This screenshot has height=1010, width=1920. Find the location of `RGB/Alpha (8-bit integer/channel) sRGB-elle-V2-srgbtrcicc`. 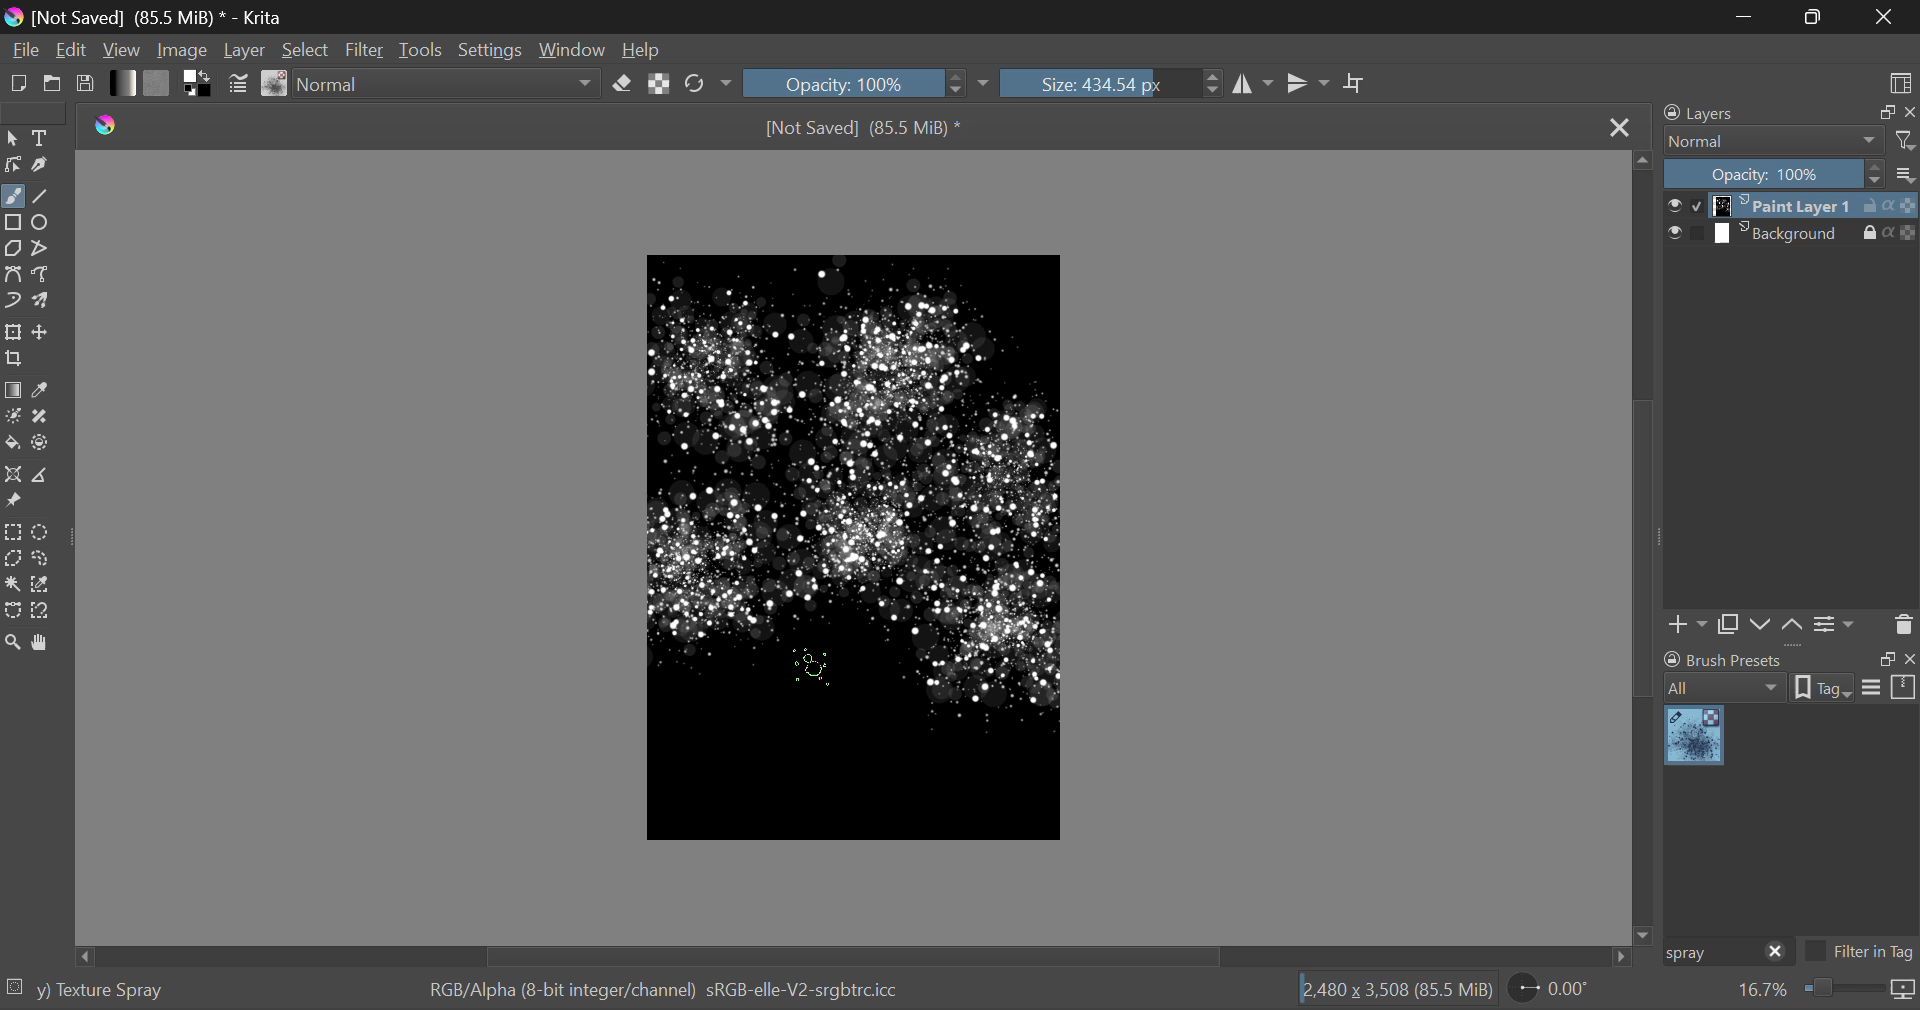

RGB/Alpha (8-bit integer/channel) sRGB-elle-V2-srgbtrcicc is located at coordinates (666, 991).